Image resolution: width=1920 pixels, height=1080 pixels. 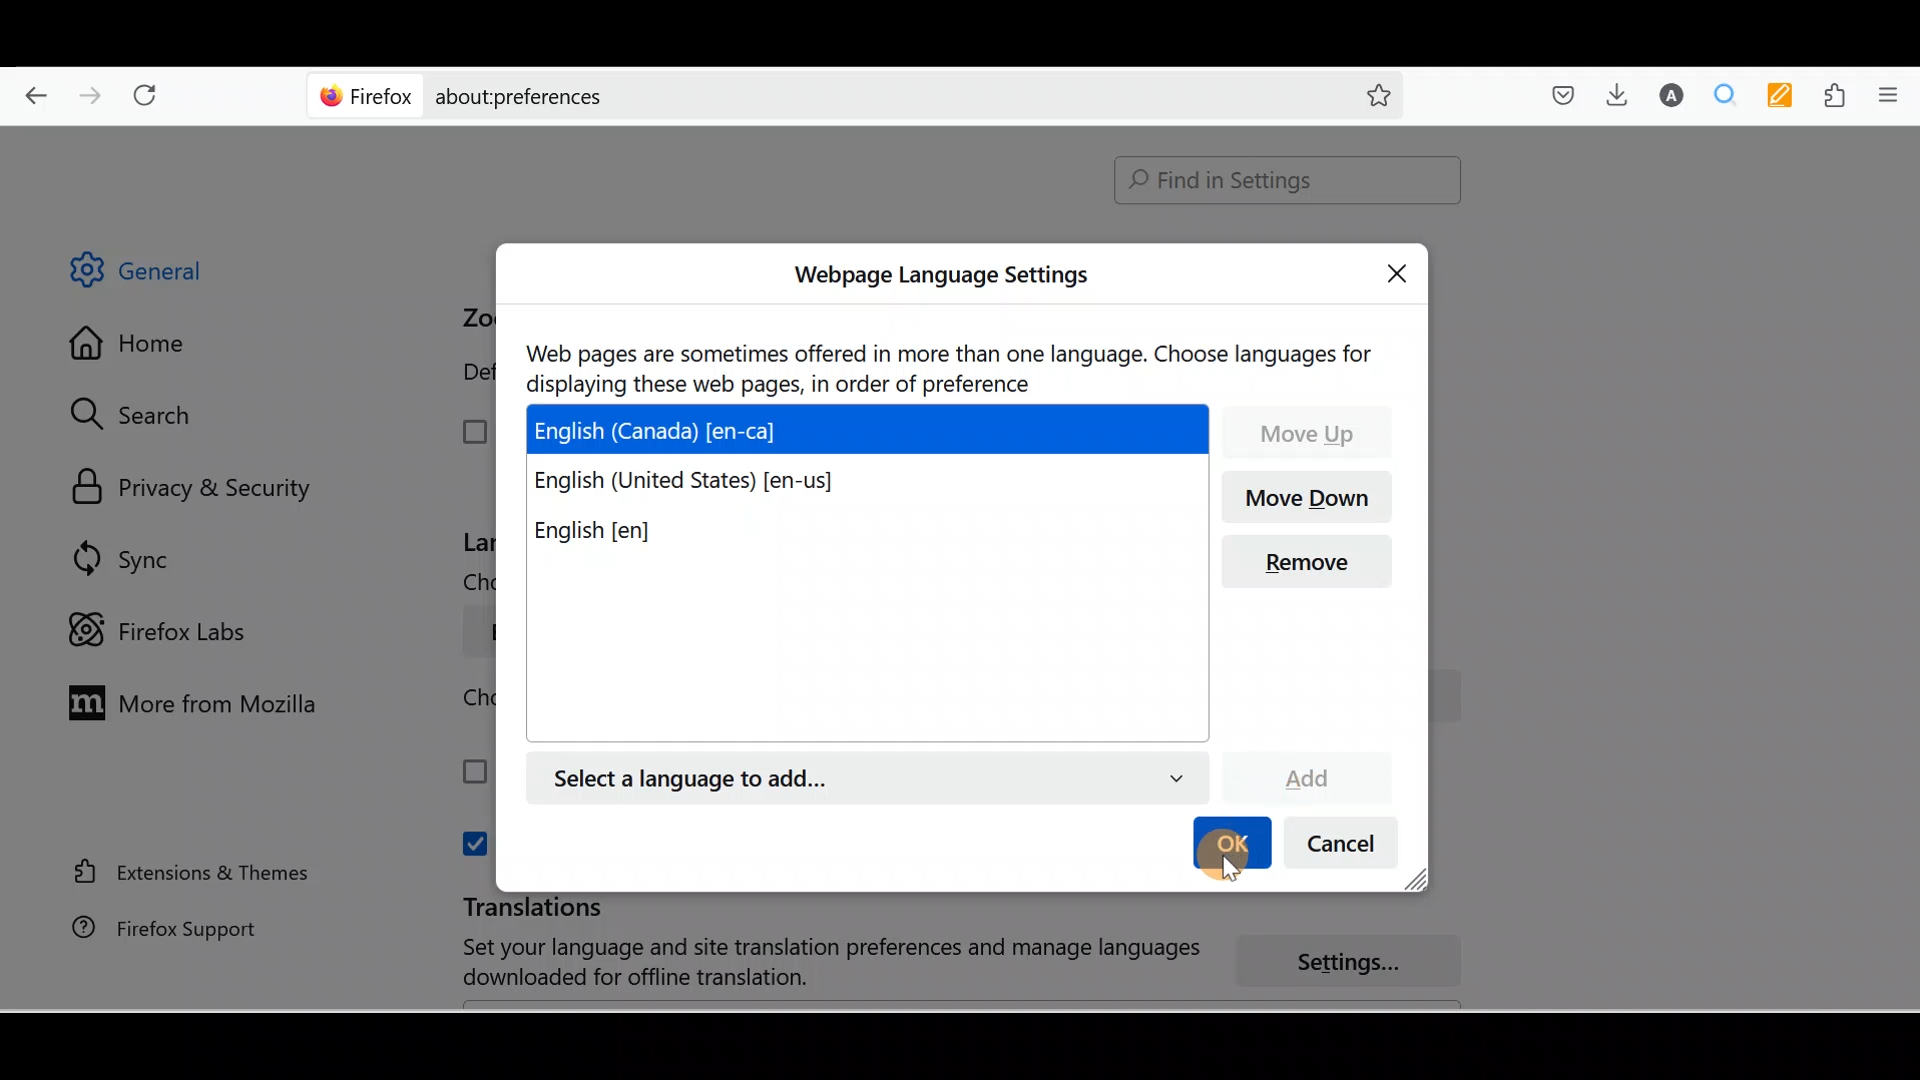 I want to click on Firefox labs, so click(x=164, y=631).